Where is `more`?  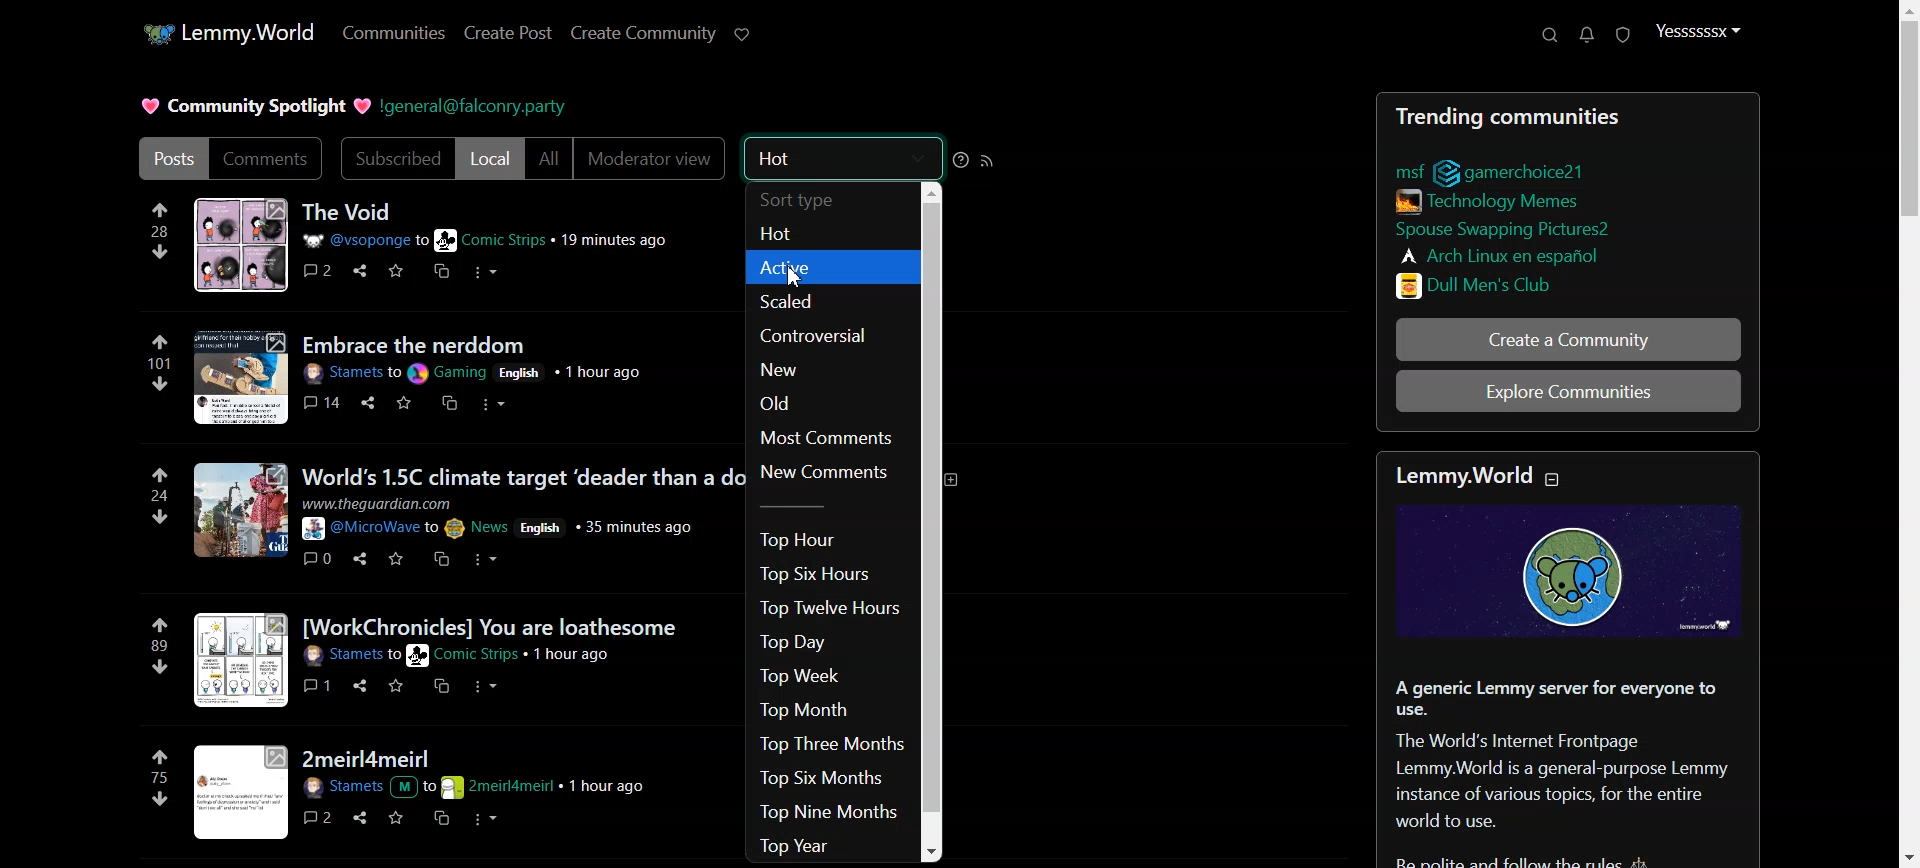
more is located at coordinates (485, 819).